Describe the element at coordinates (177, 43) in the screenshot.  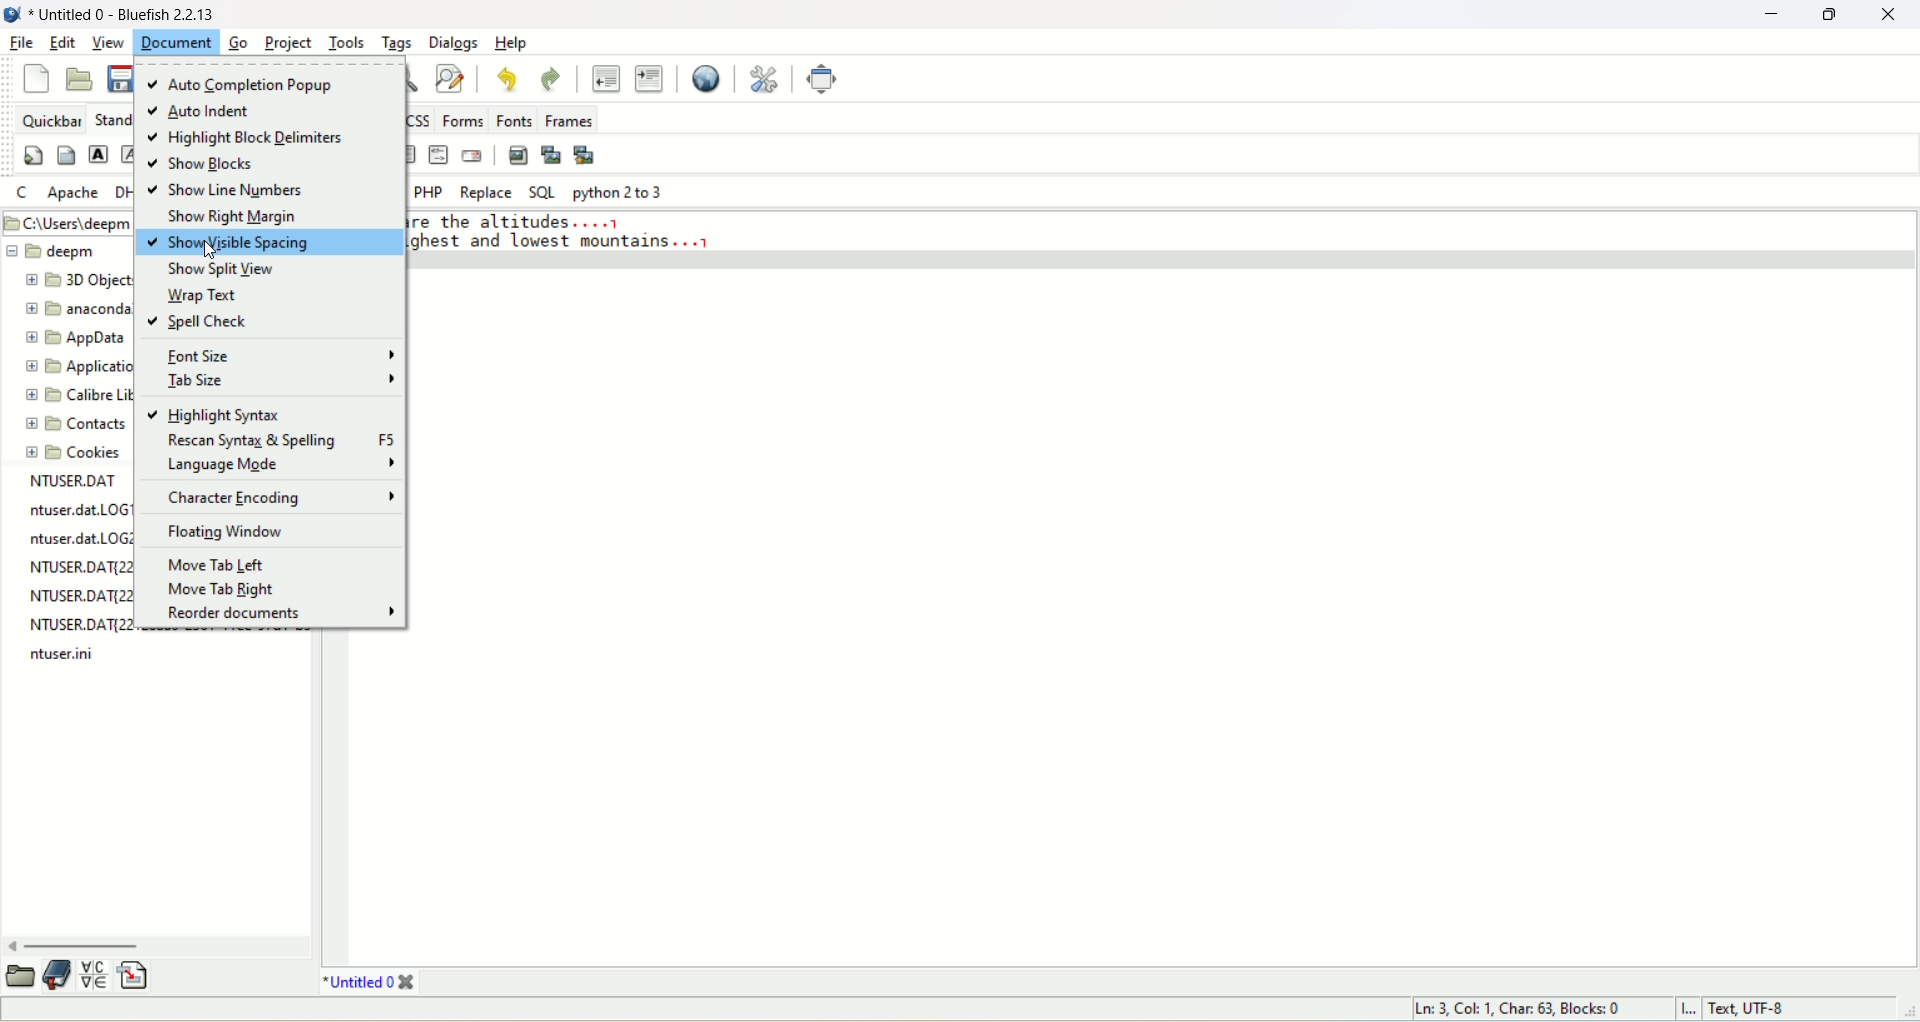
I see `document` at that location.